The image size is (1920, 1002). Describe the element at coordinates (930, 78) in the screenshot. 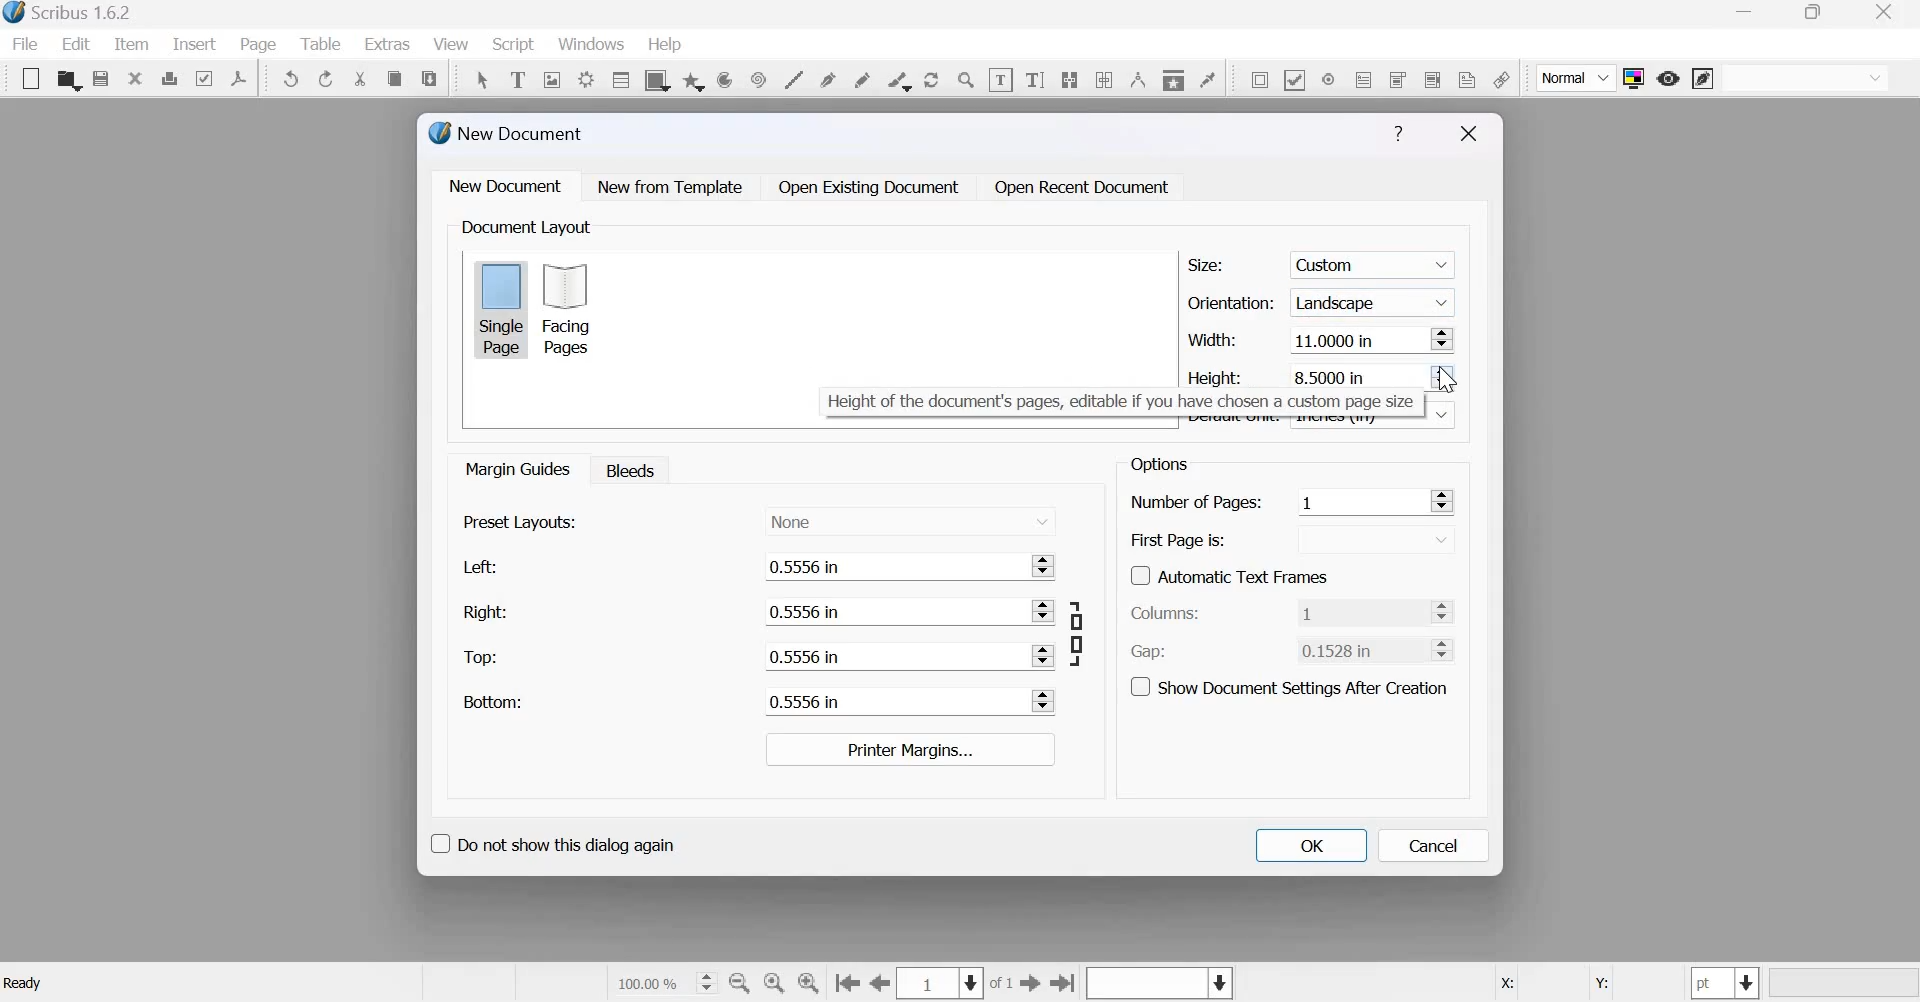

I see `rotate item` at that location.